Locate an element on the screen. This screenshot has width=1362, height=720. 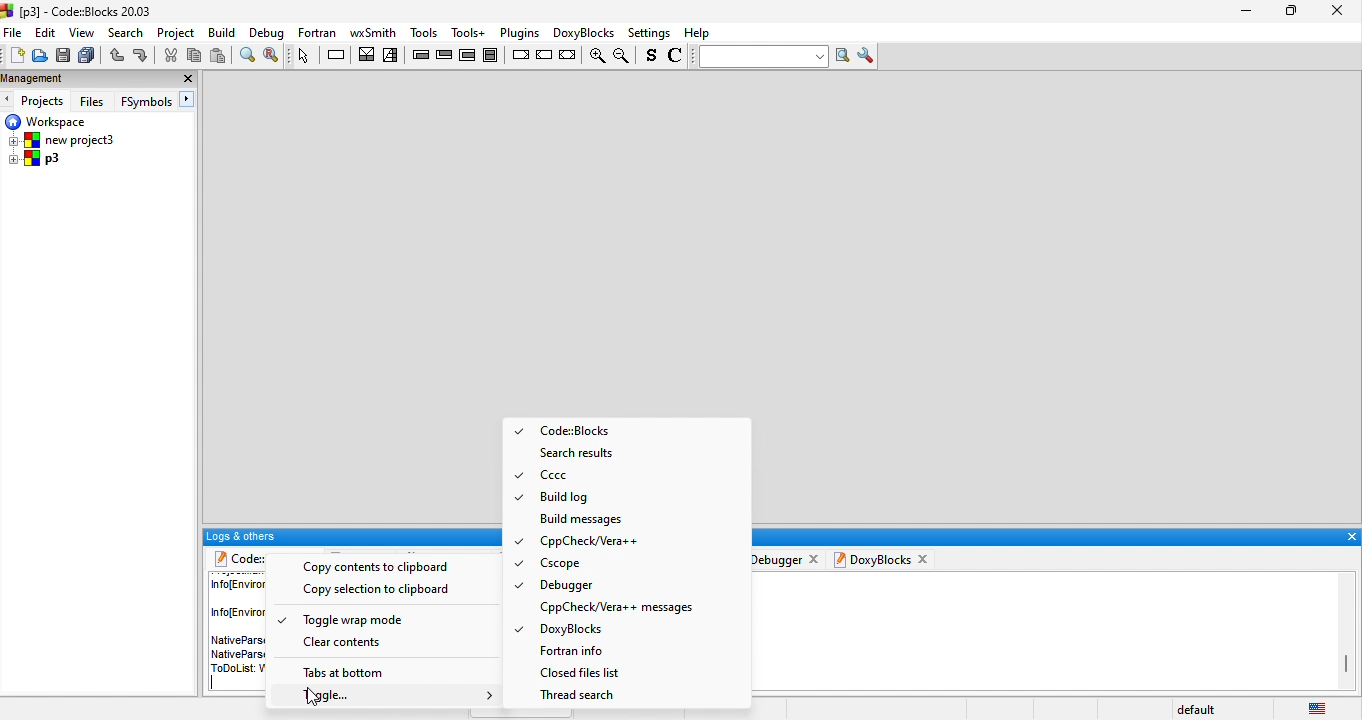
close is located at coordinates (1336, 10).